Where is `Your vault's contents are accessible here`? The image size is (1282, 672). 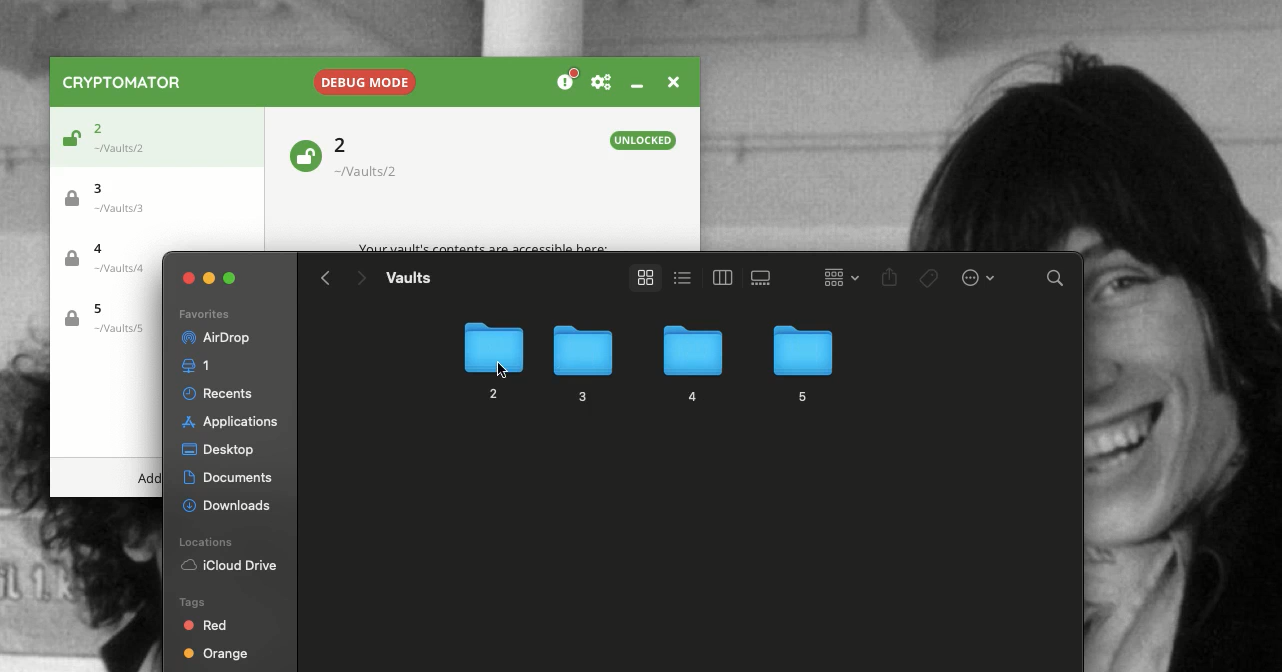 Your vault's contents are accessible here is located at coordinates (483, 248).